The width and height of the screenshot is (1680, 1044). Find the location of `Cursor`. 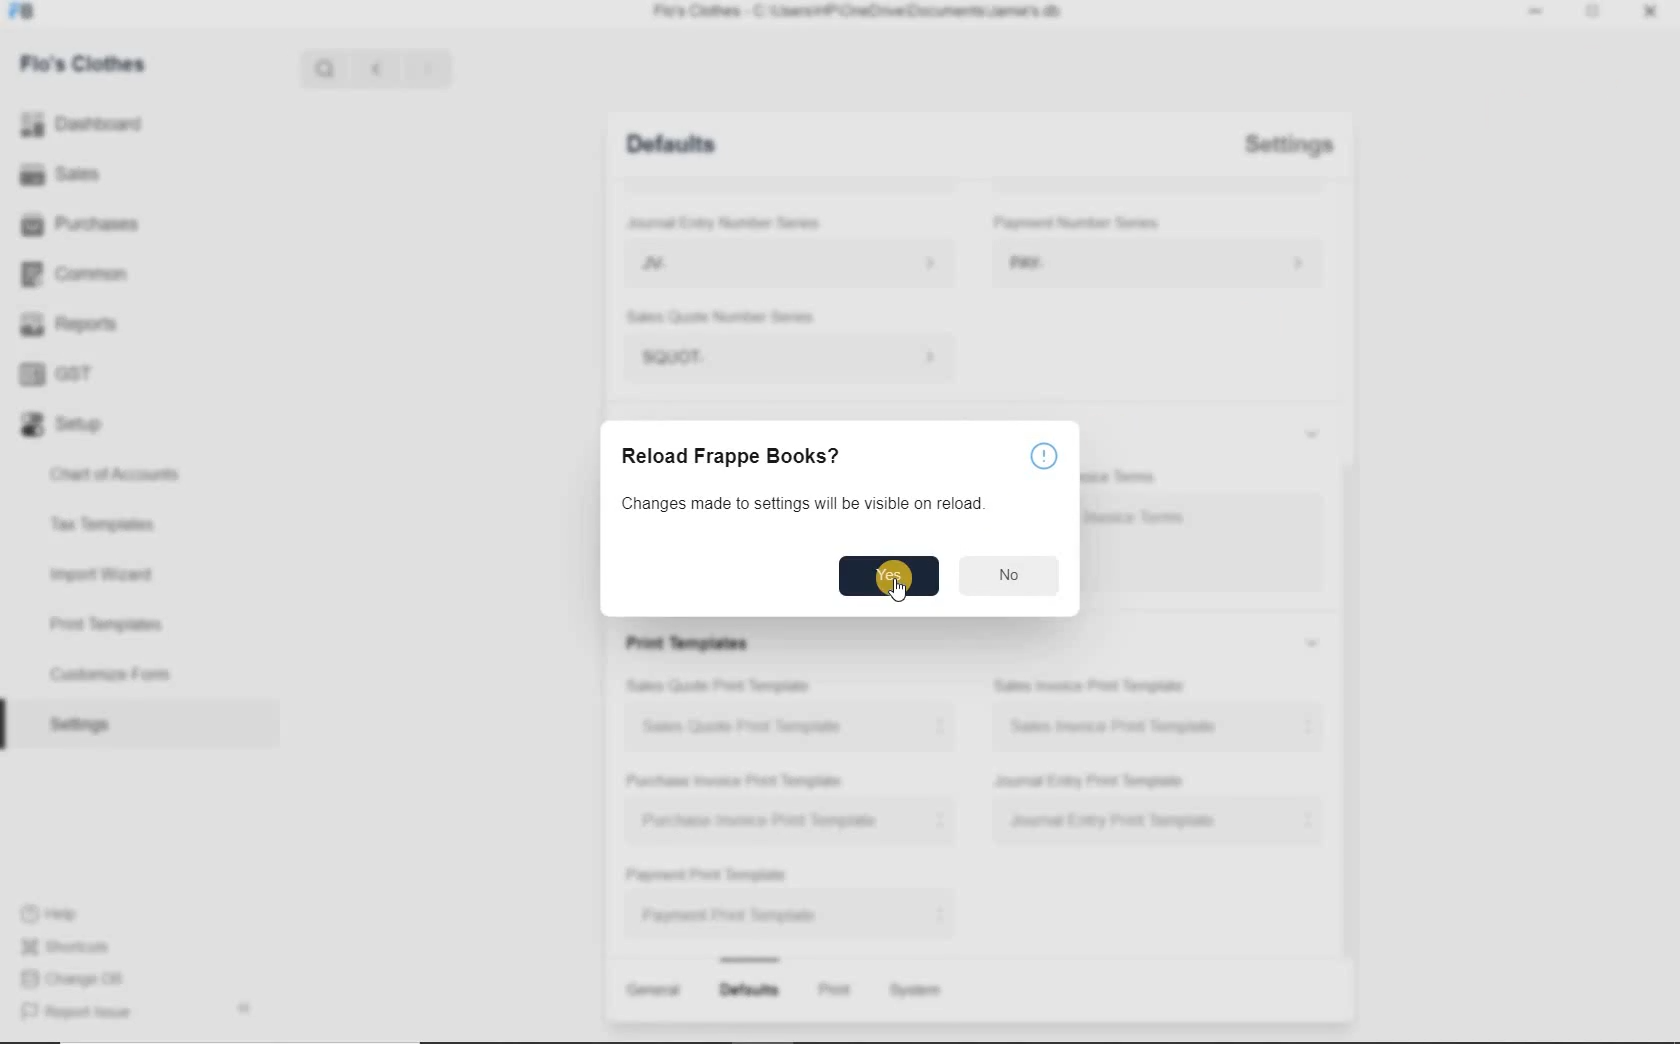

Cursor is located at coordinates (897, 588).